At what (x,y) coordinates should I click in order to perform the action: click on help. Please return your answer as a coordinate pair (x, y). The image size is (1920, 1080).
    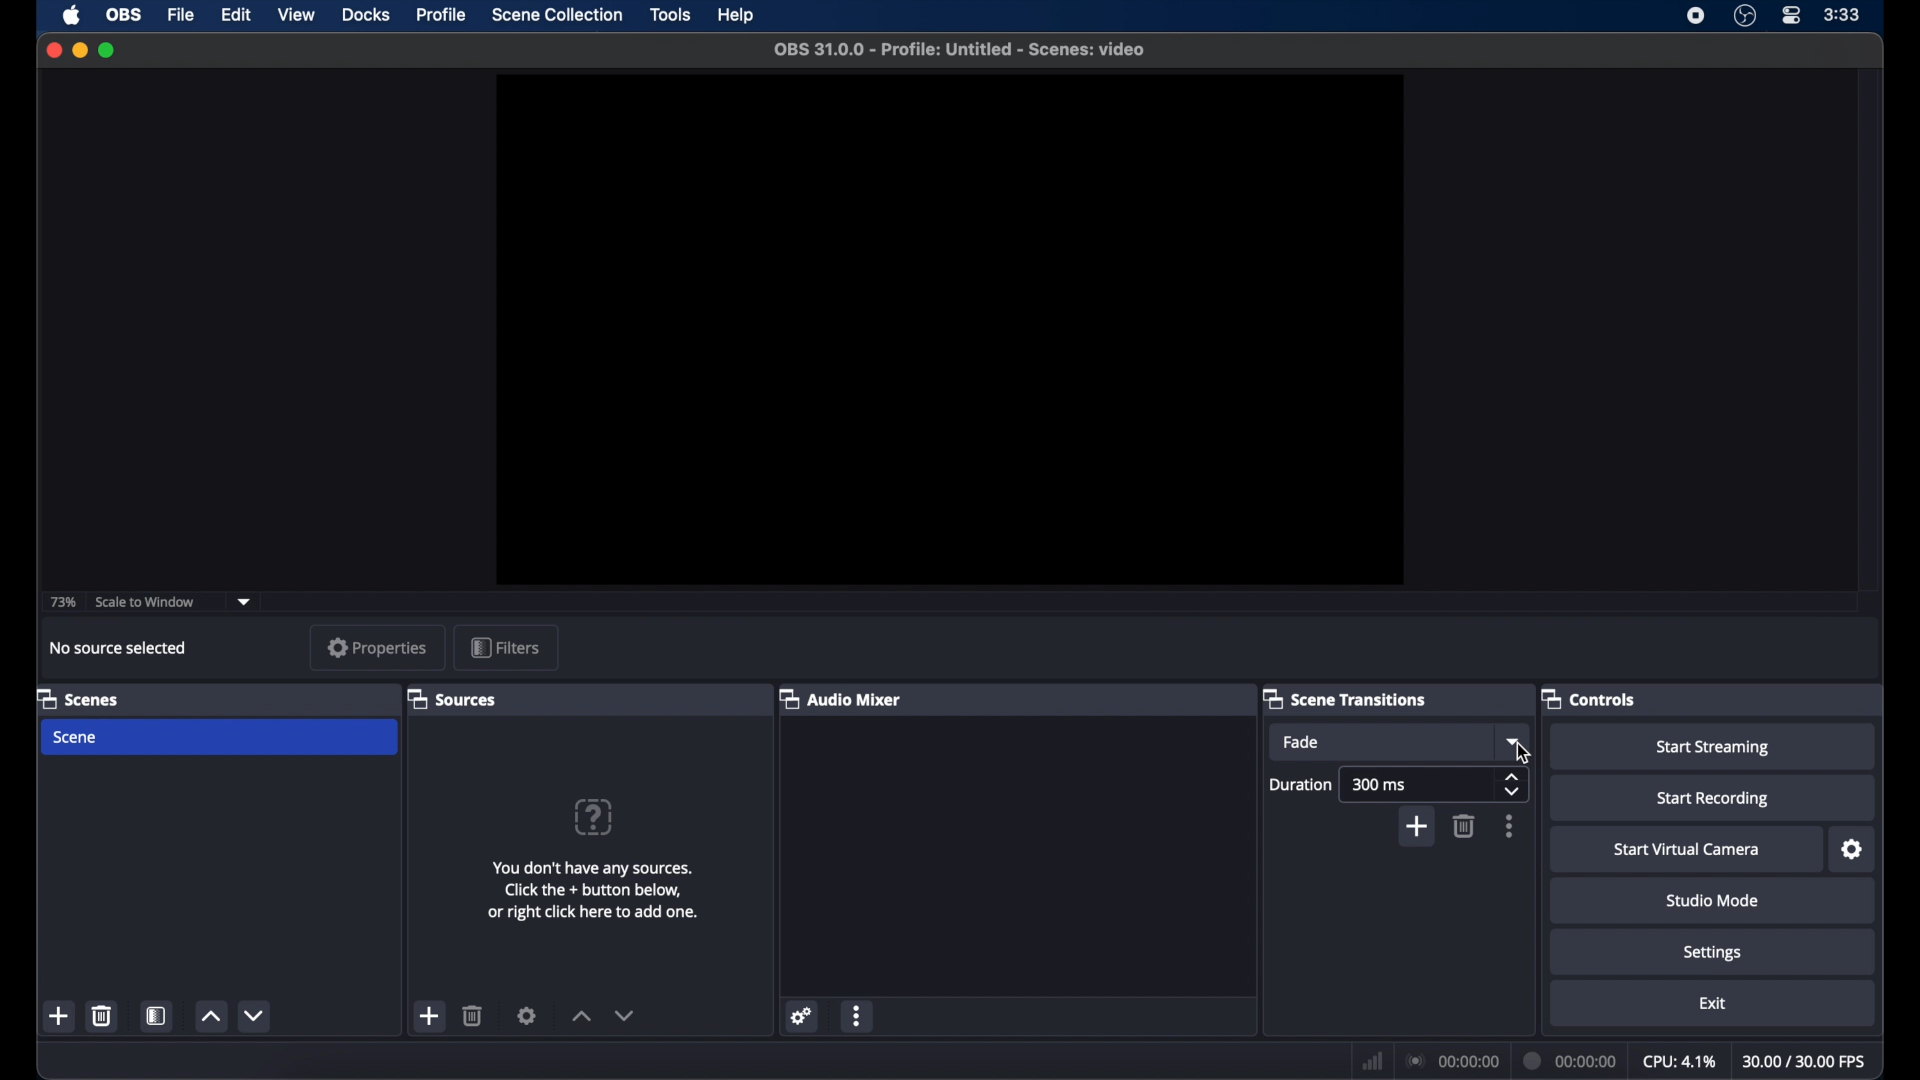
    Looking at the image, I should click on (738, 15).